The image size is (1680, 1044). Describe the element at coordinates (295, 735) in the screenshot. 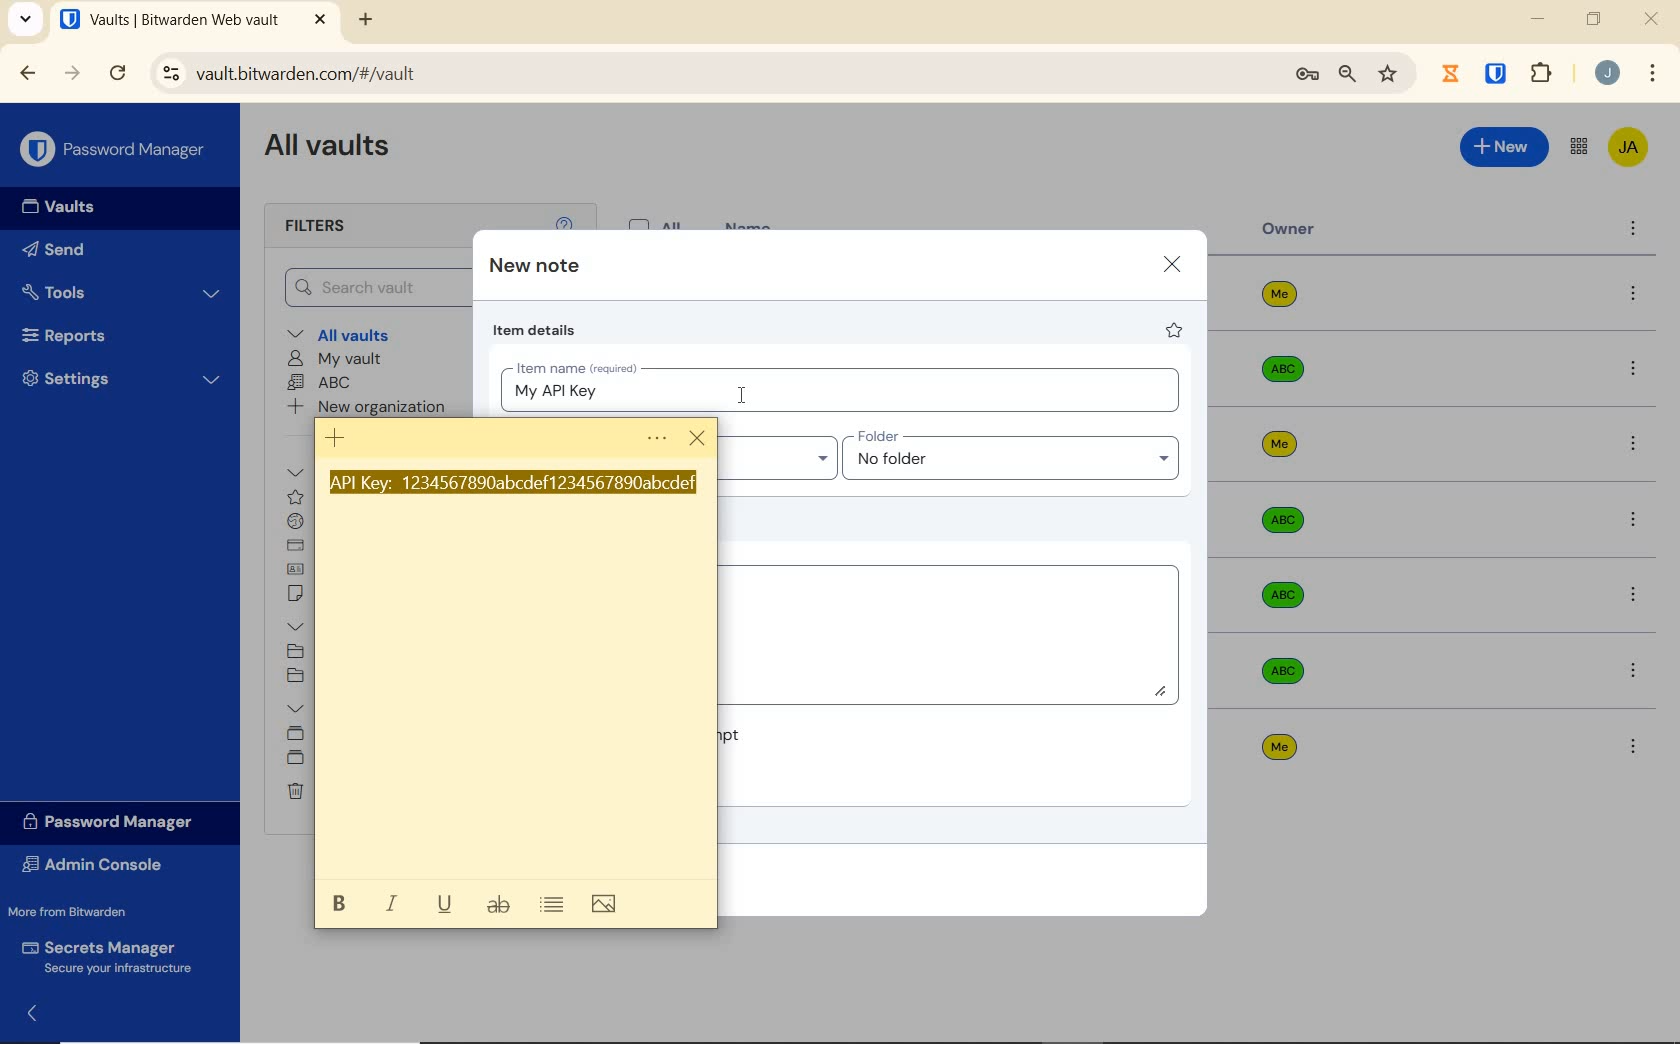

I see `Default collection` at that location.